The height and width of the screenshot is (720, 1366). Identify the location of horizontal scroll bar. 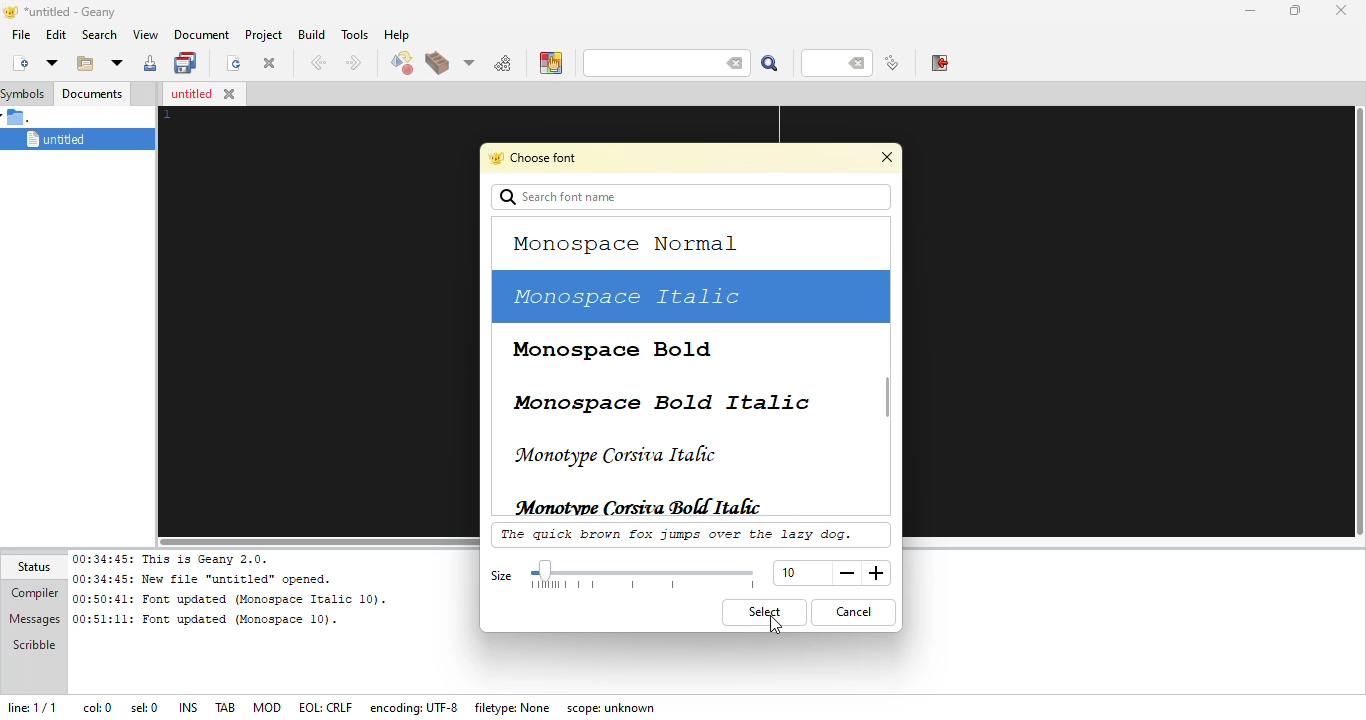
(314, 539).